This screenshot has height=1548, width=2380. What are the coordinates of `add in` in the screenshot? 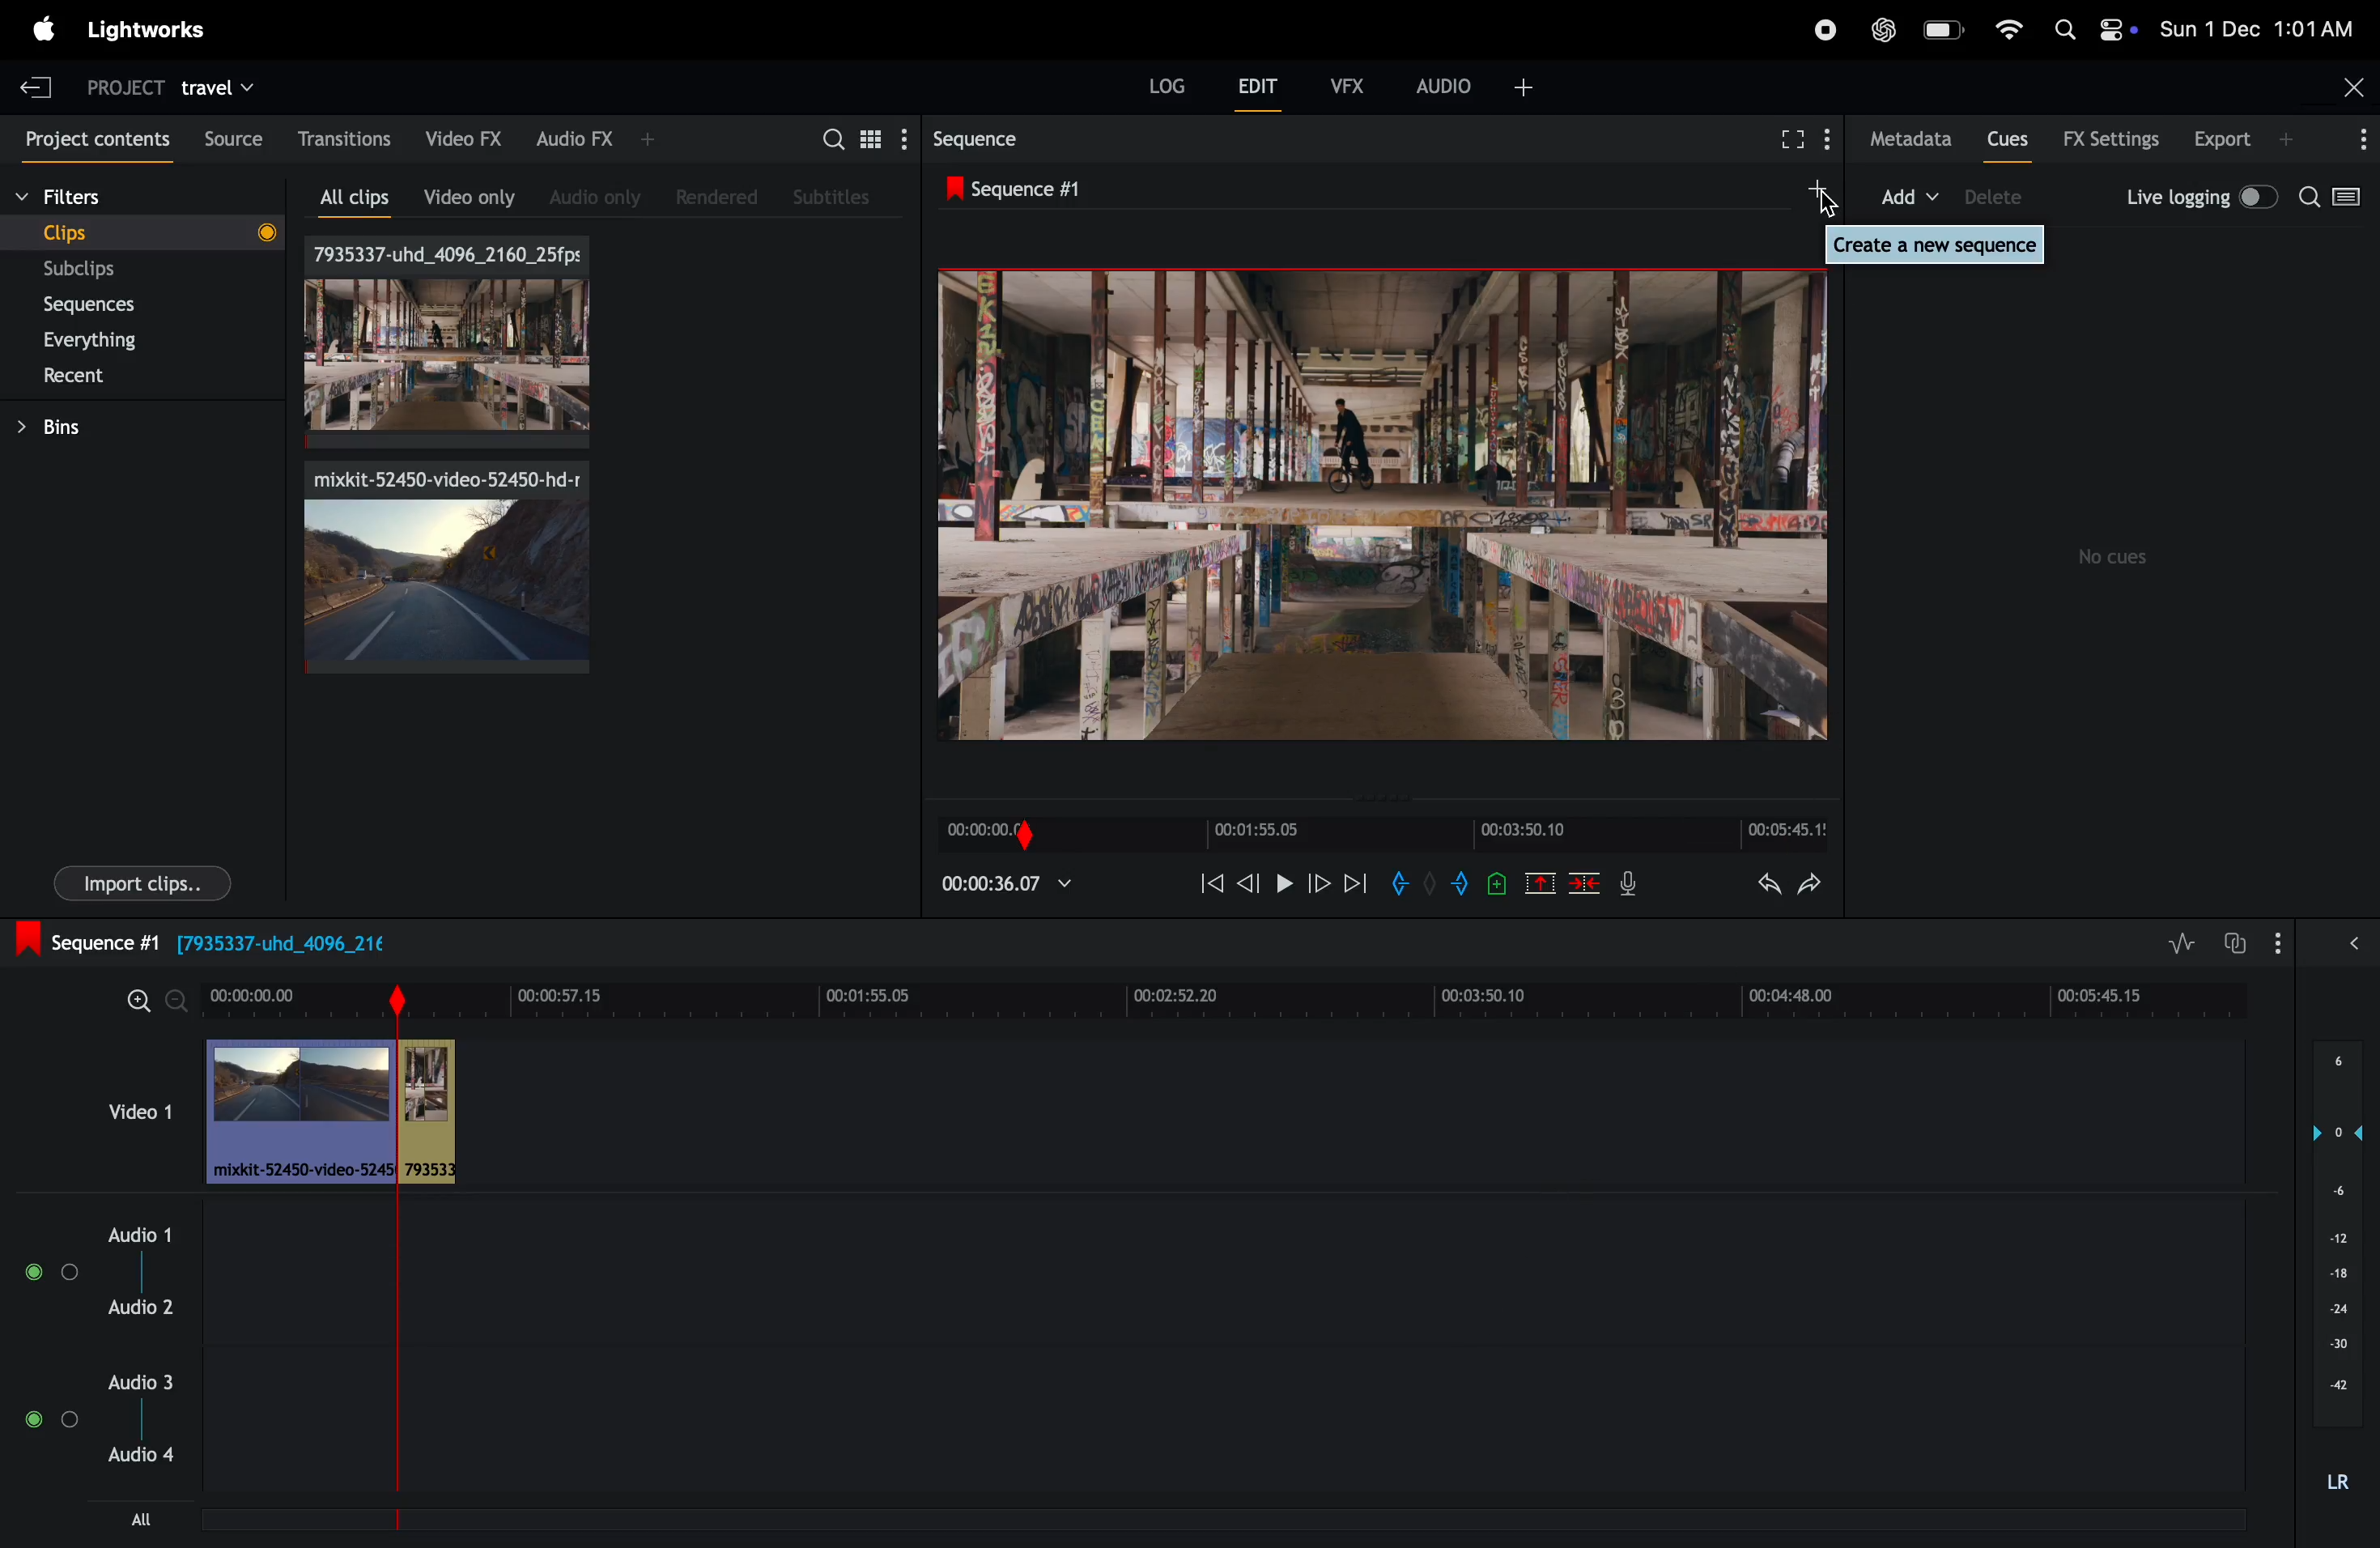 It's located at (1405, 887).